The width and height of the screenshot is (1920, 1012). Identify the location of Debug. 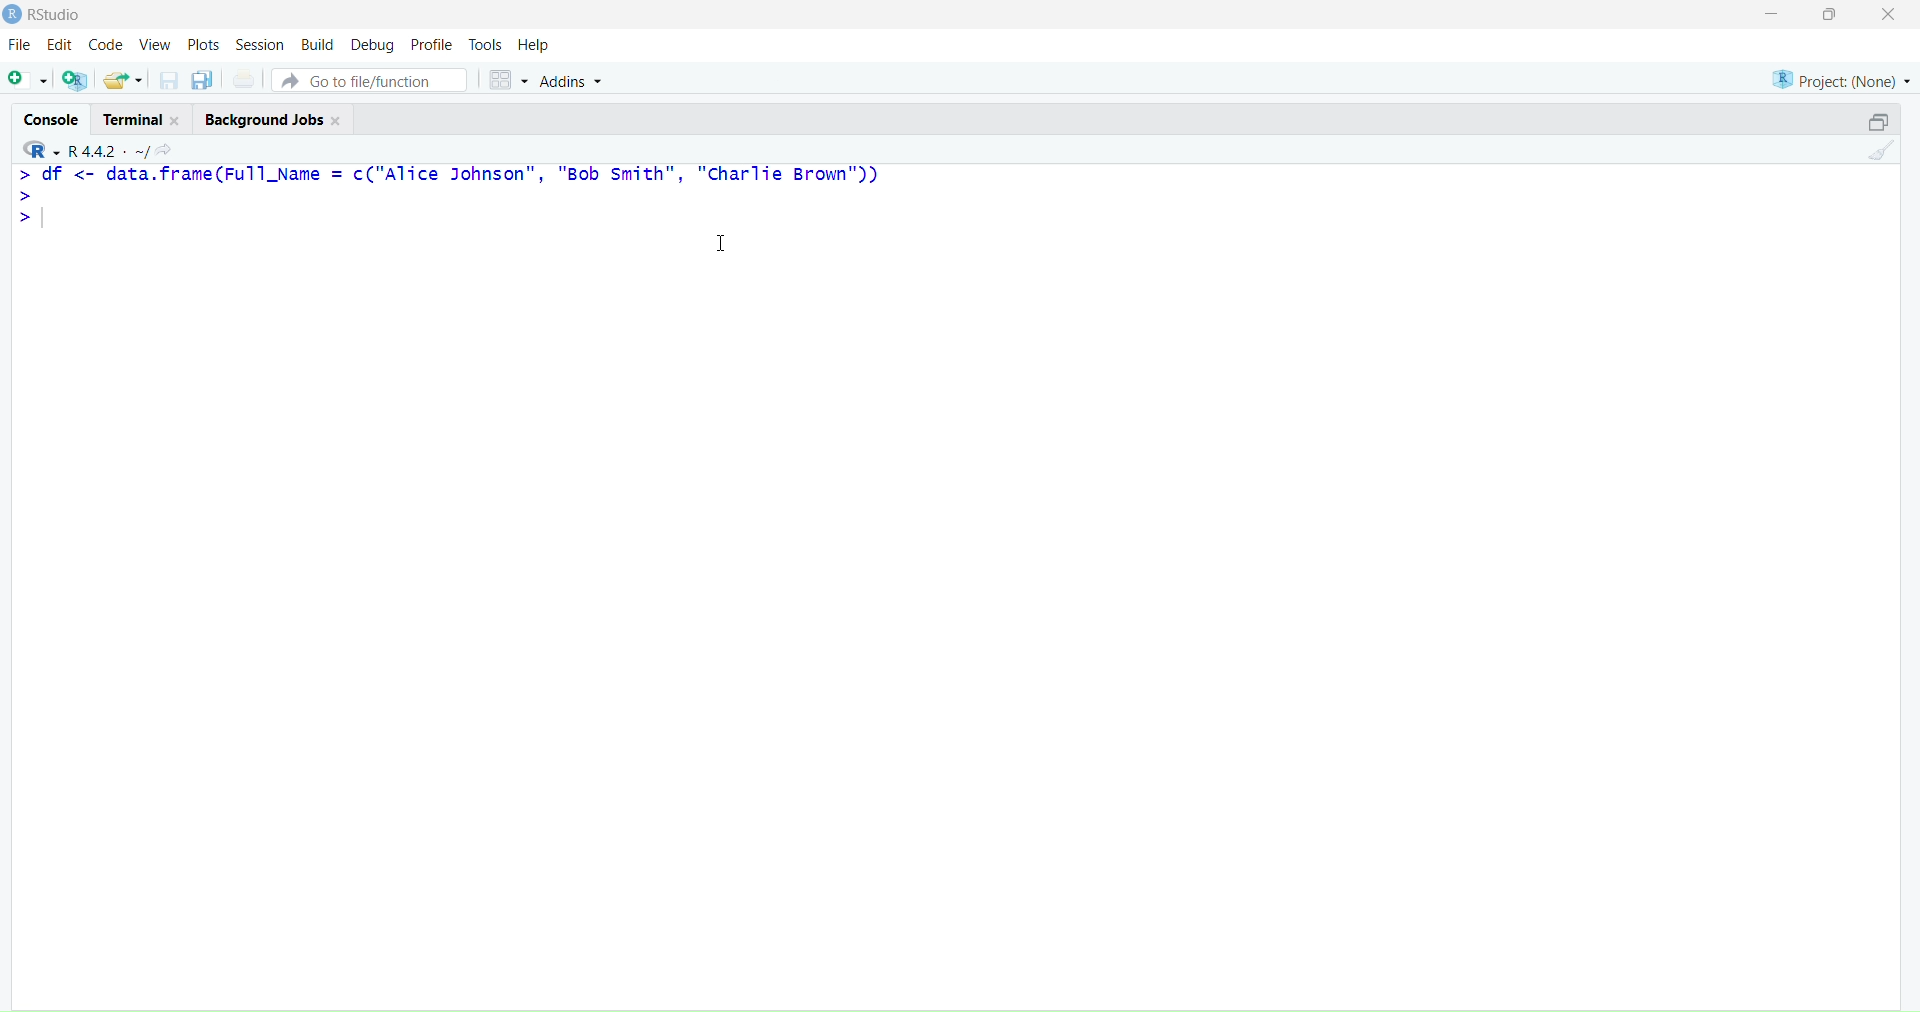
(372, 45).